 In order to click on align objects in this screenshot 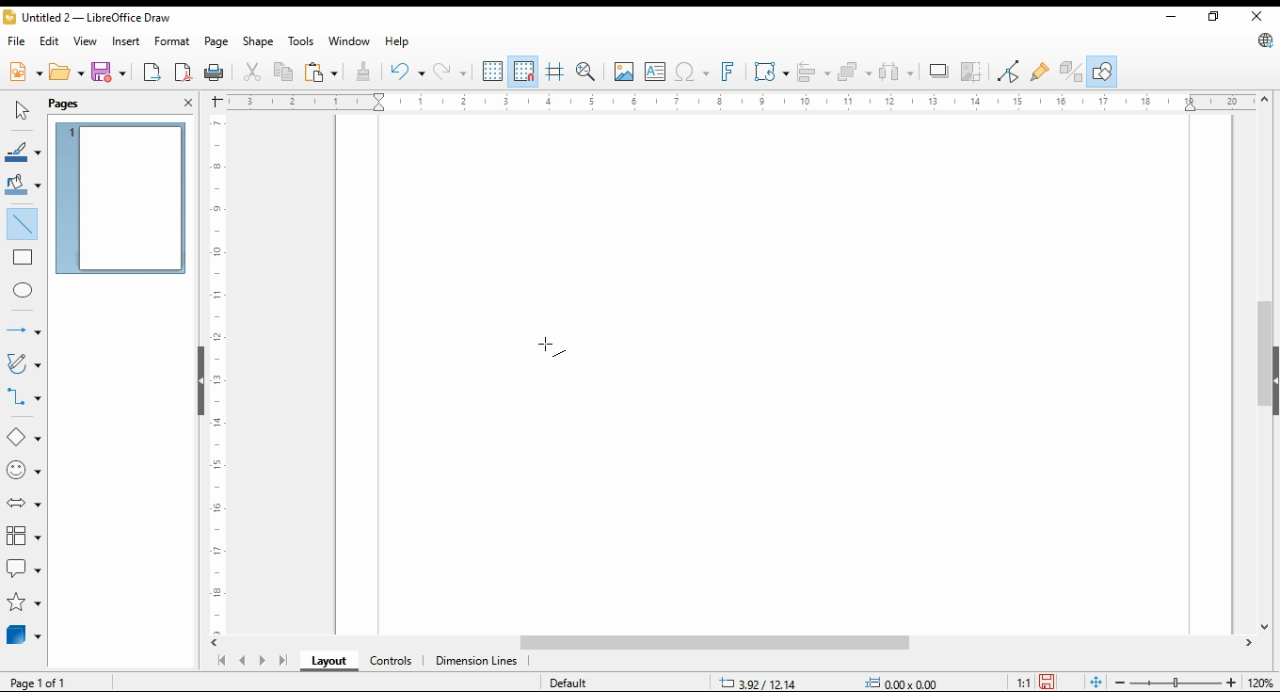, I will do `click(810, 70)`.